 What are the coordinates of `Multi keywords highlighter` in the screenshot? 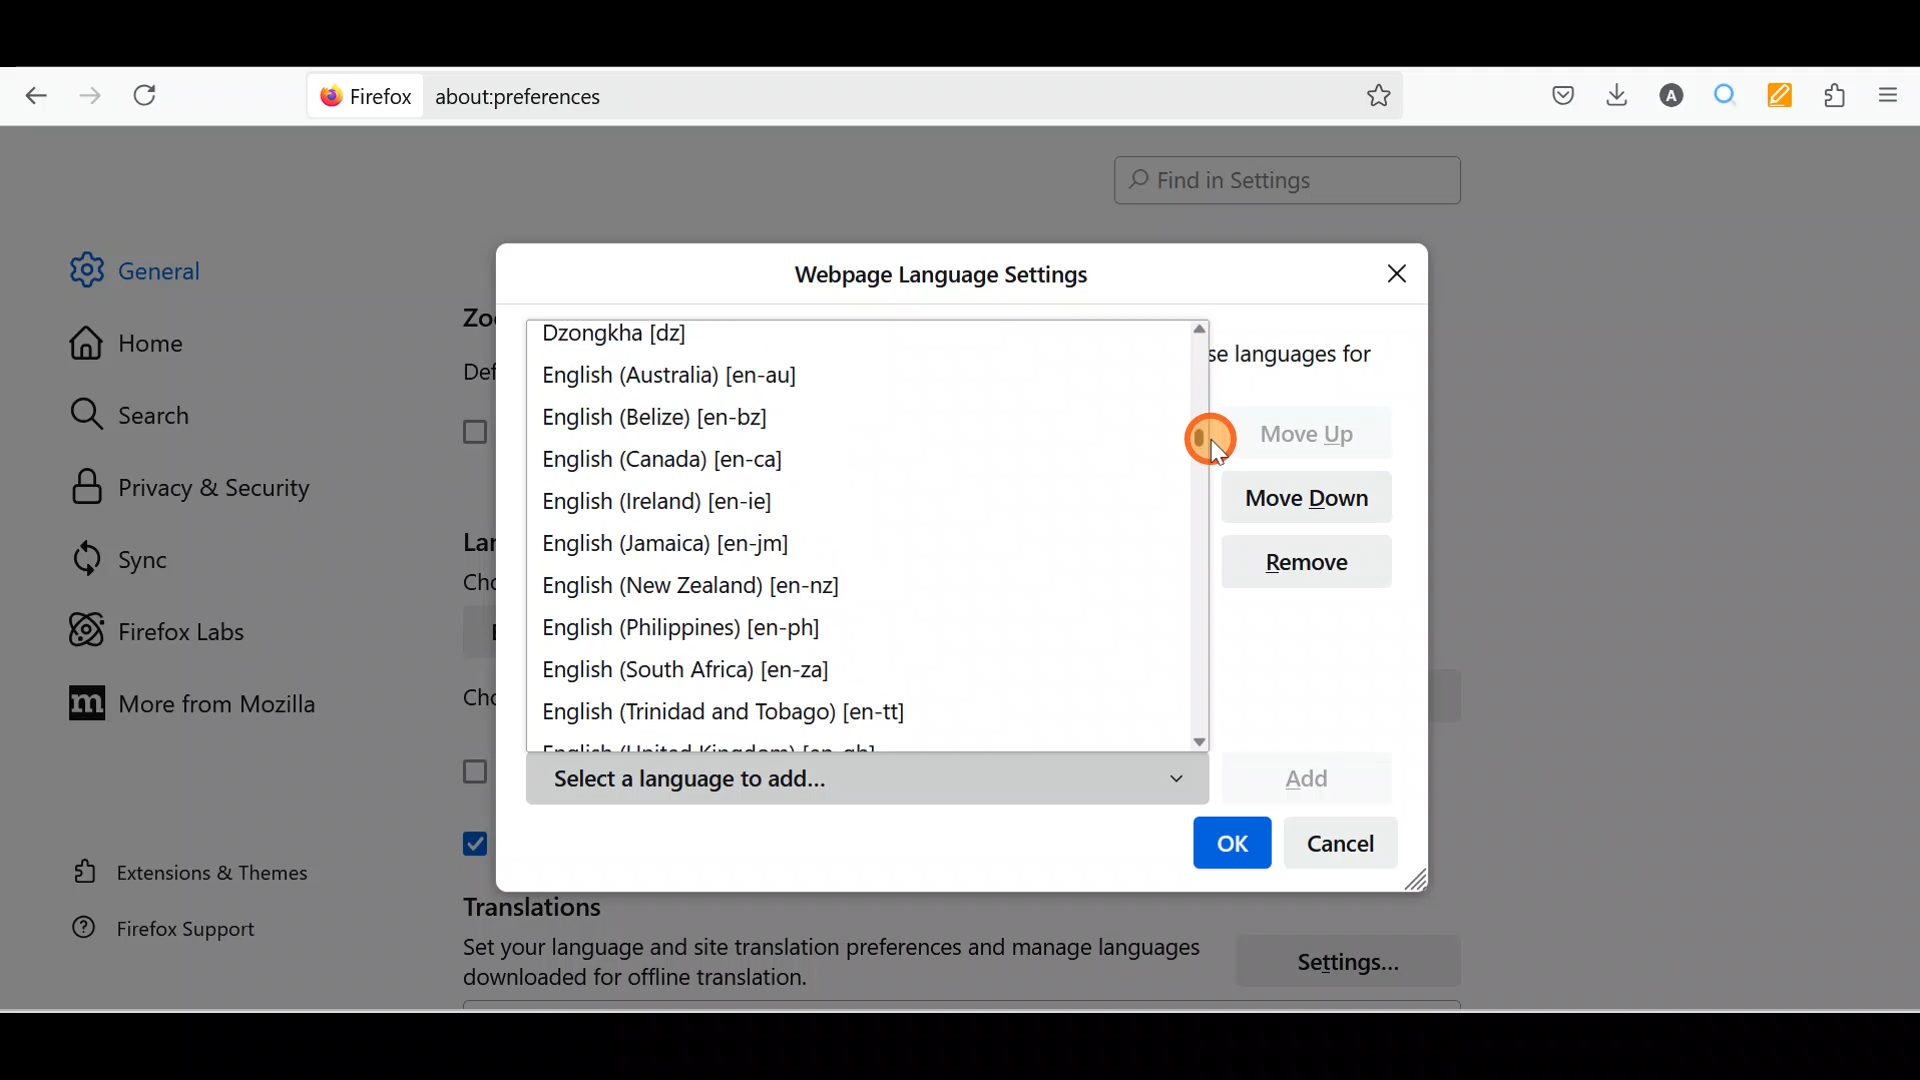 It's located at (1786, 97).